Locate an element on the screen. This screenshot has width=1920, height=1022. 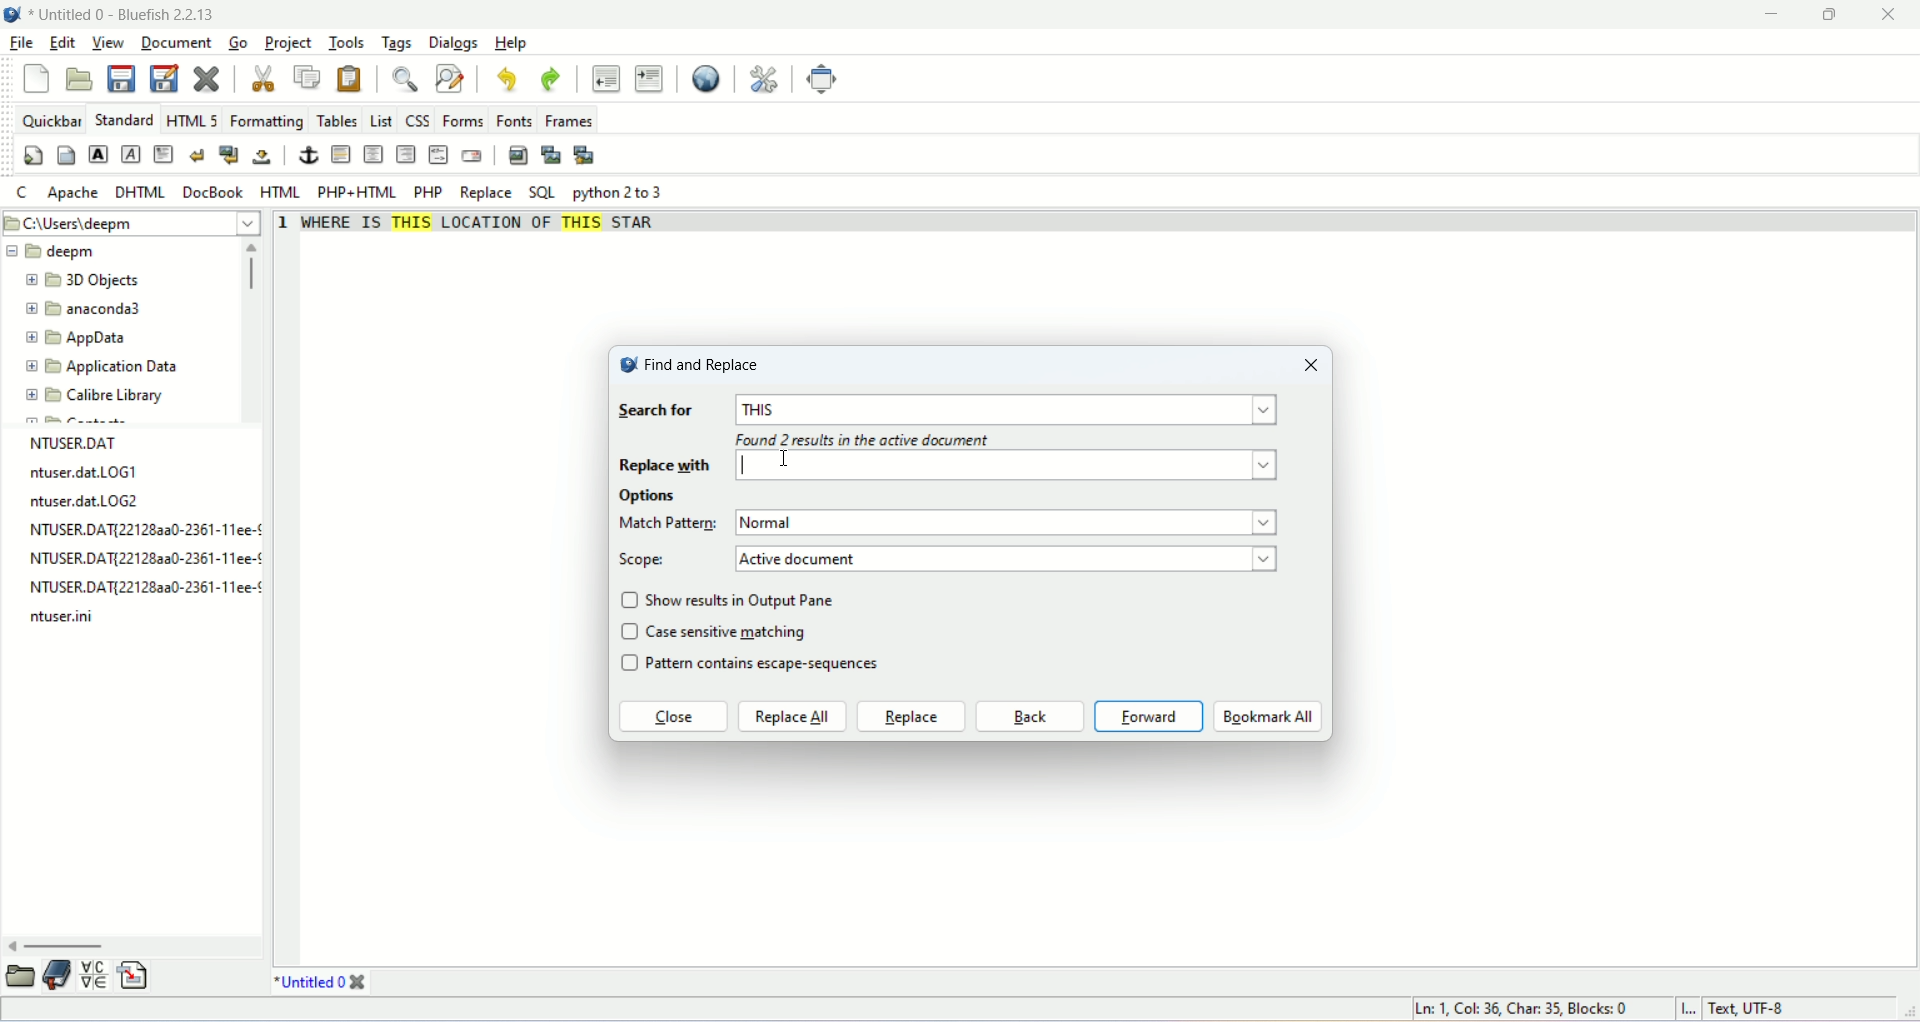
HTML5 is located at coordinates (189, 121).